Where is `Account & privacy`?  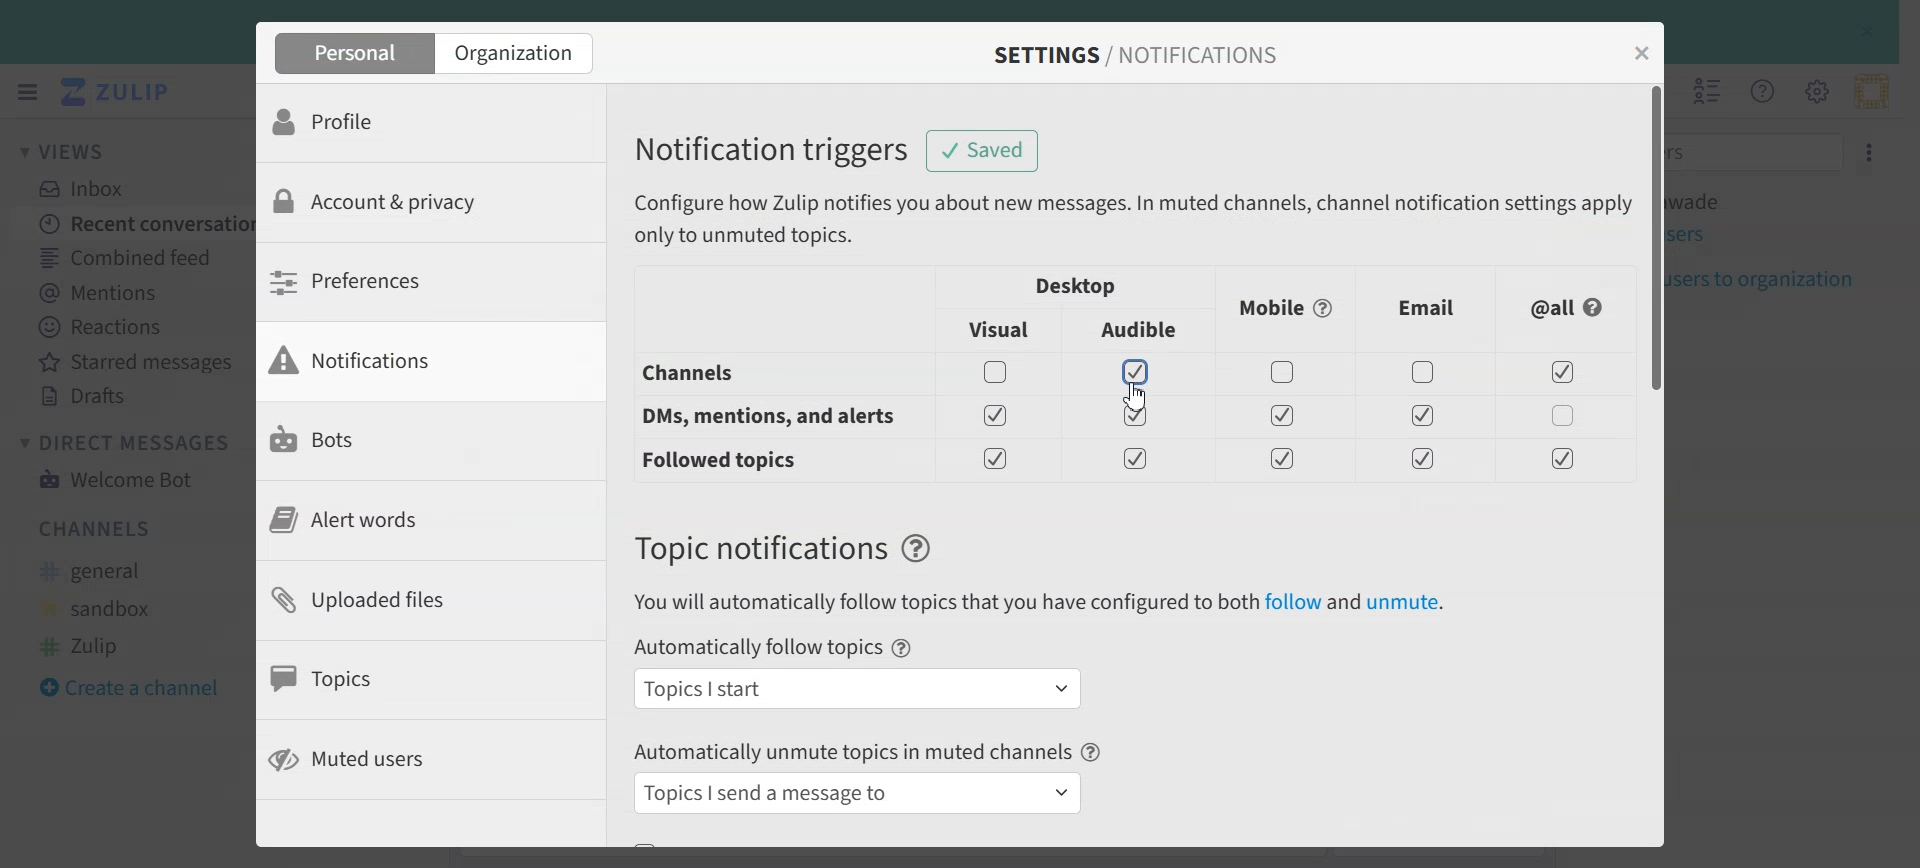
Account & privacy is located at coordinates (407, 202).